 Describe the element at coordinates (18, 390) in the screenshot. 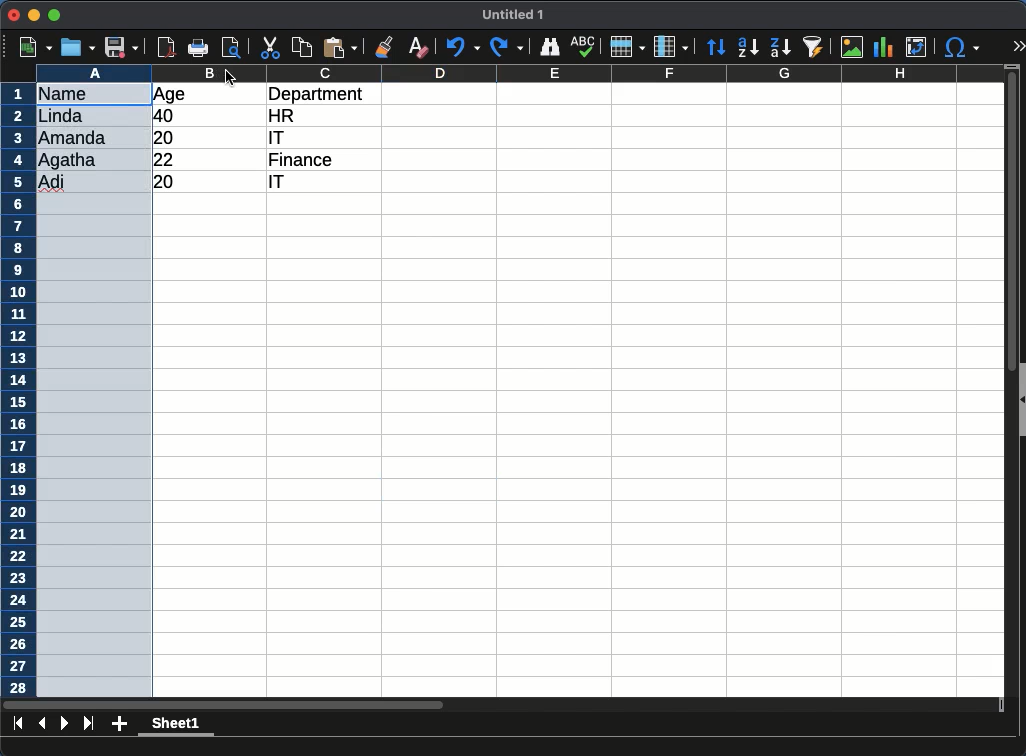

I see `rows` at that location.